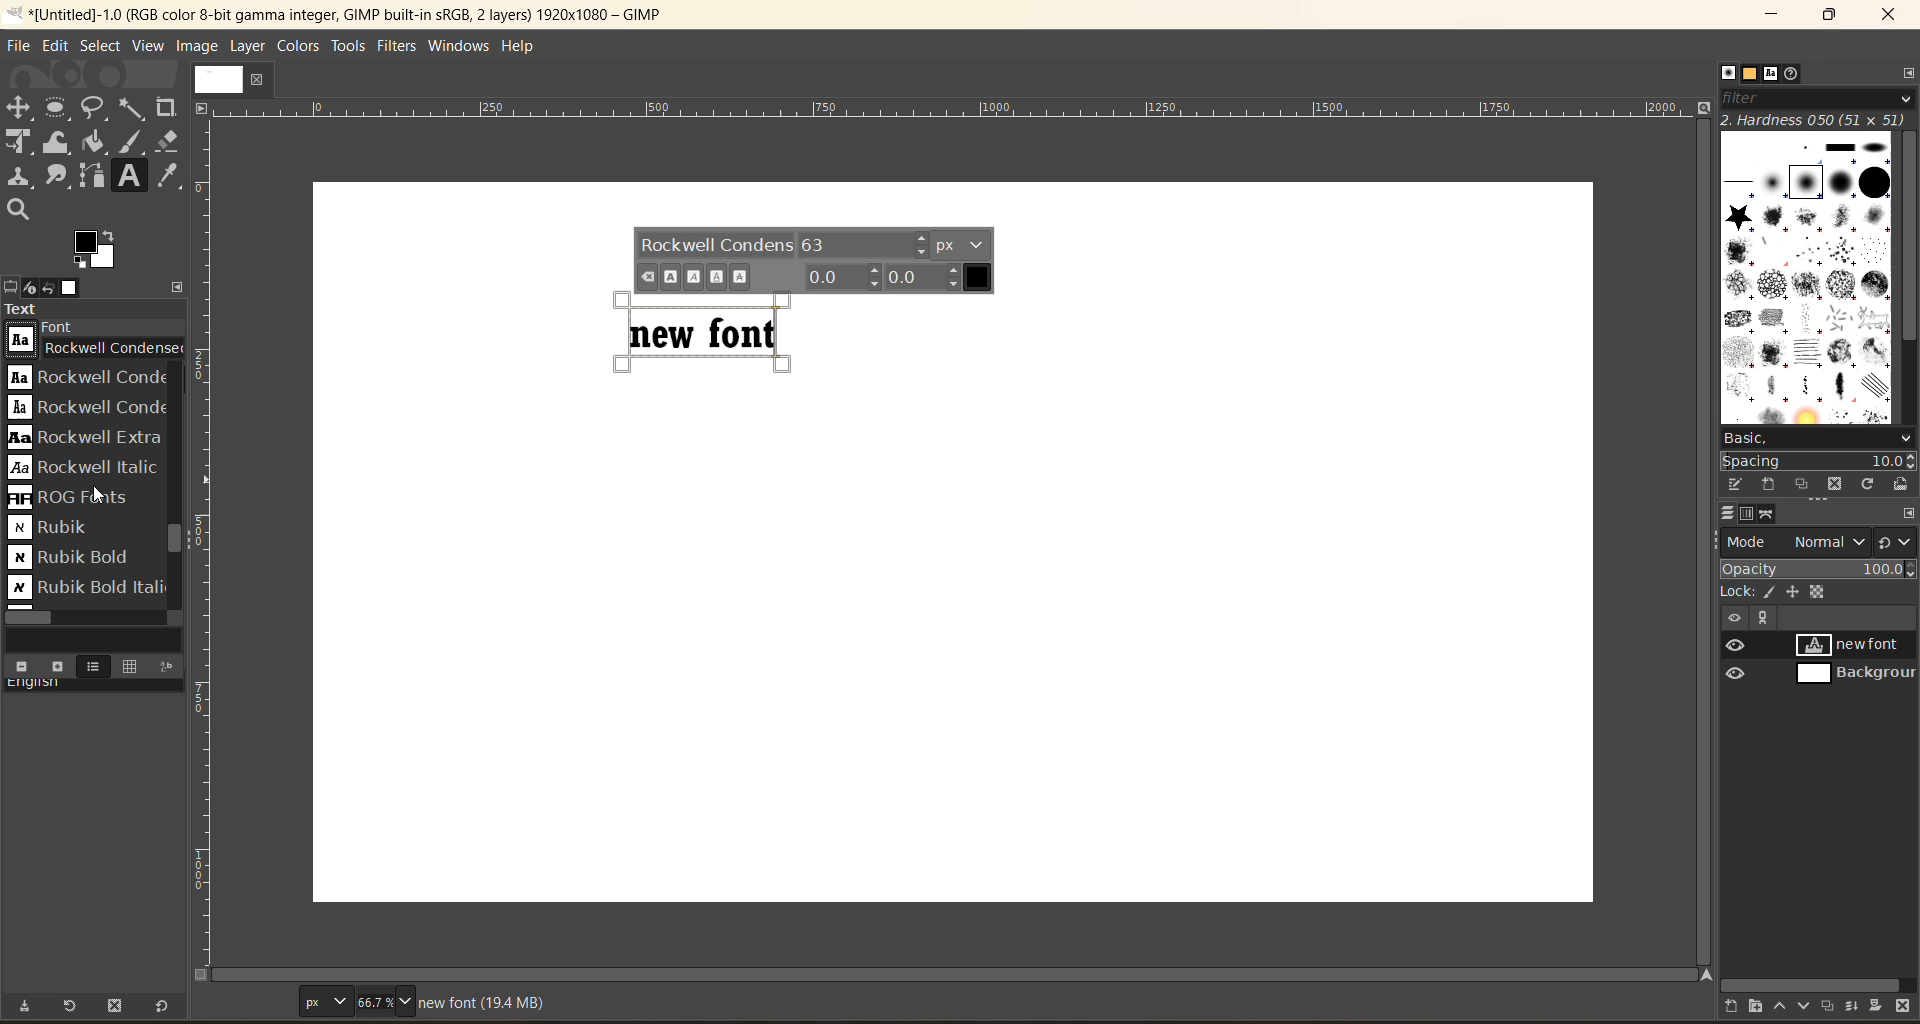 This screenshot has height=1024, width=1920. I want to click on layers, so click(1728, 514).